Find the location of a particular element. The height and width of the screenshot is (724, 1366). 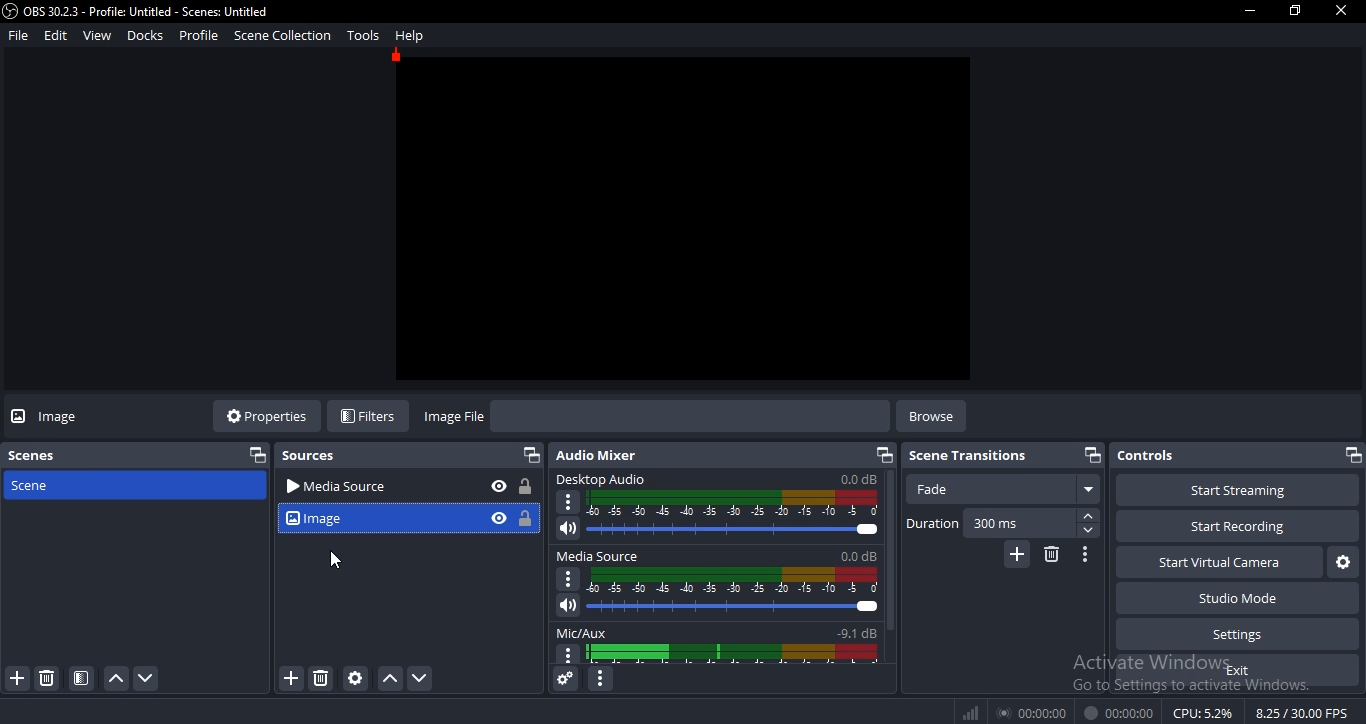

help is located at coordinates (407, 36).